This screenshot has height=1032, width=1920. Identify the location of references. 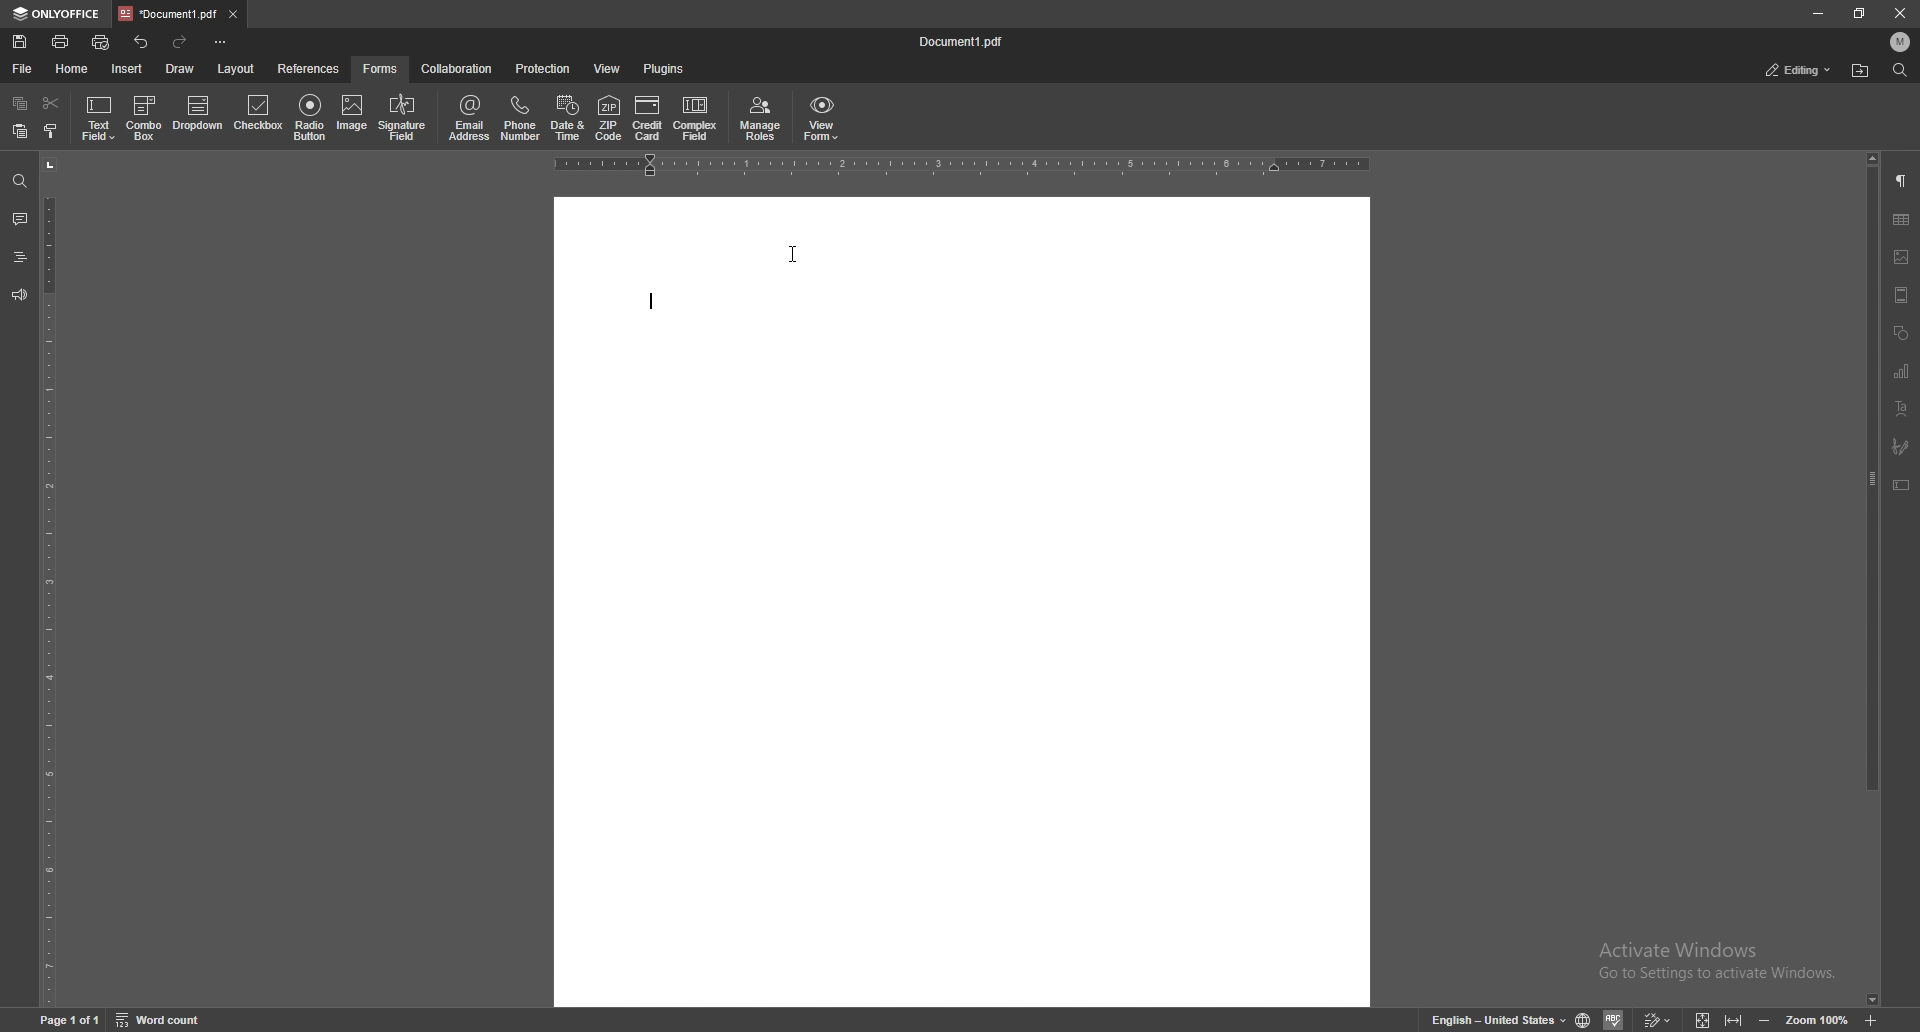
(309, 69).